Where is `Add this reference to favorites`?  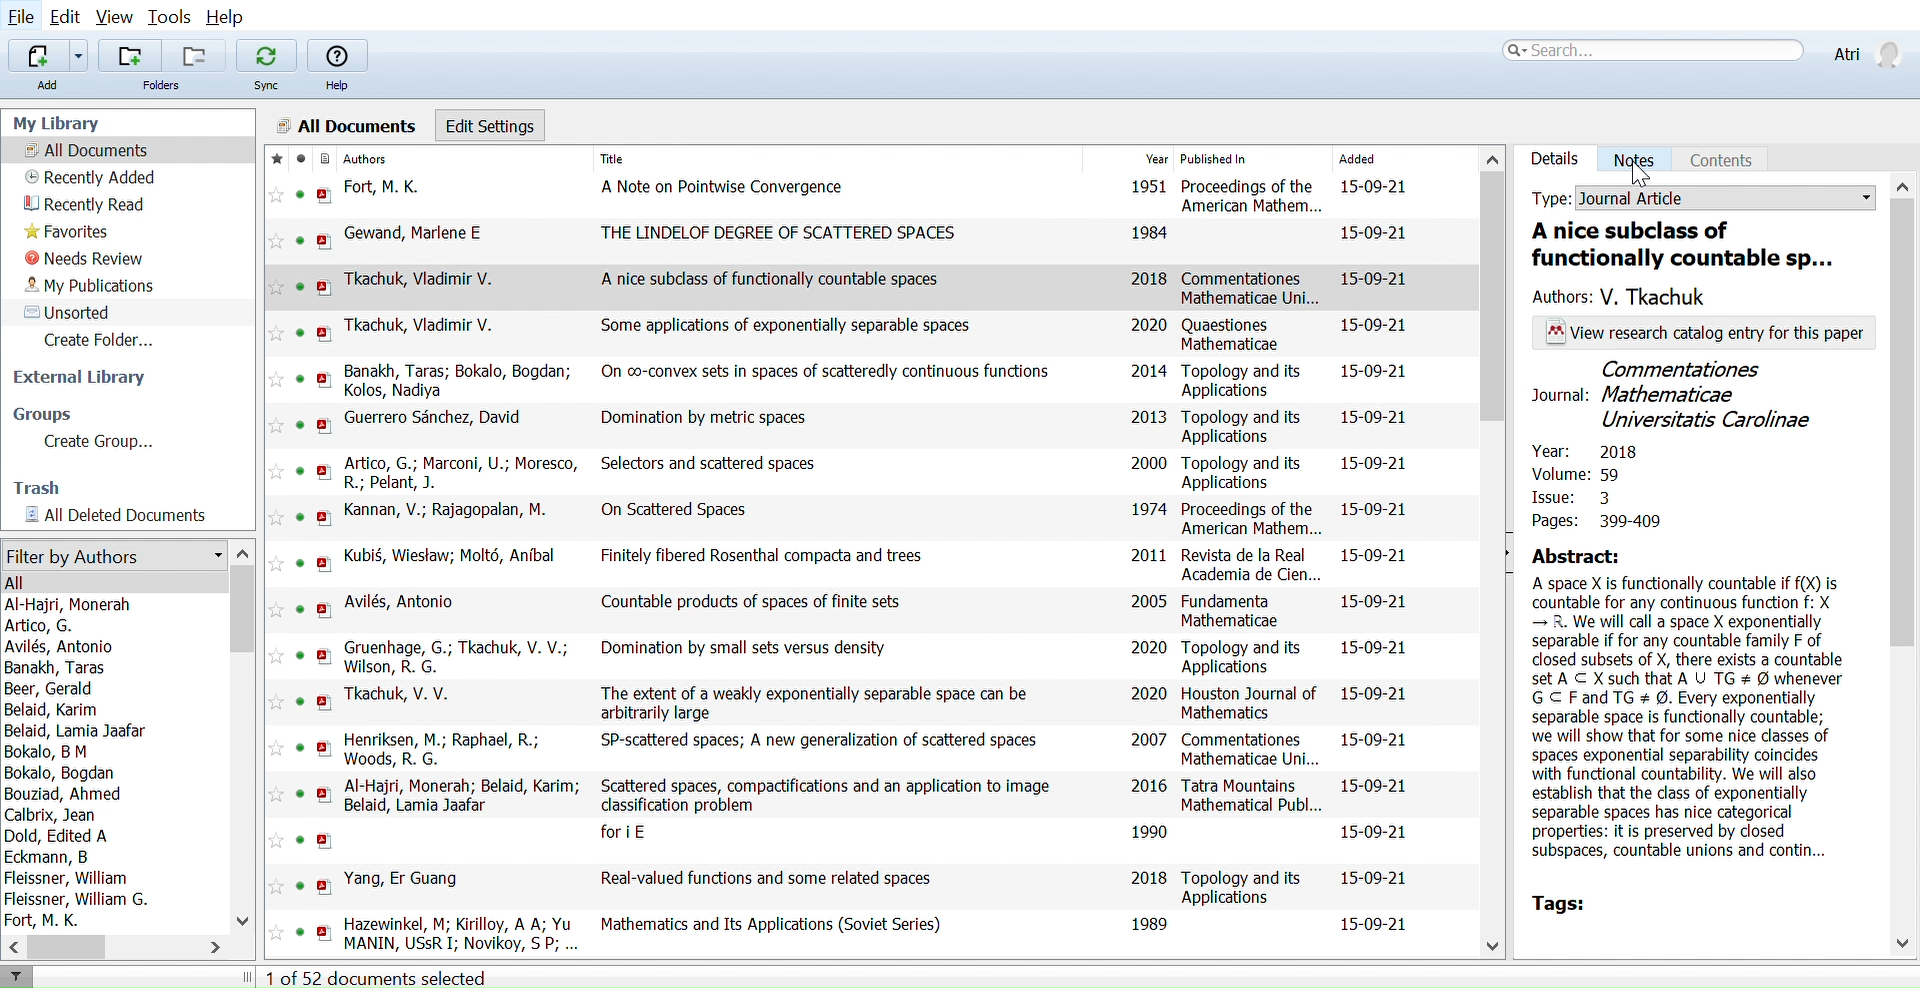 Add this reference to favorites is located at coordinates (278, 196).